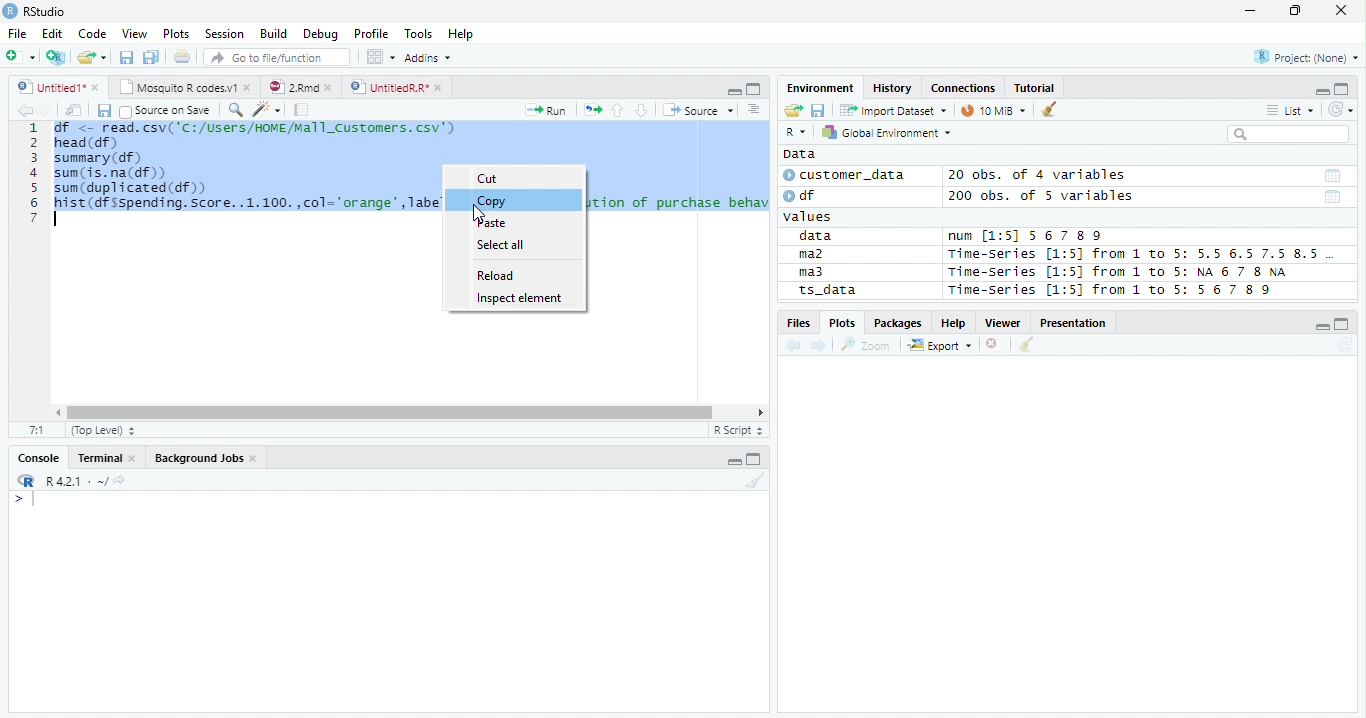 Image resolution: width=1366 pixels, height=718 pixels. I want to click on Project (none), so click(1309, 55).